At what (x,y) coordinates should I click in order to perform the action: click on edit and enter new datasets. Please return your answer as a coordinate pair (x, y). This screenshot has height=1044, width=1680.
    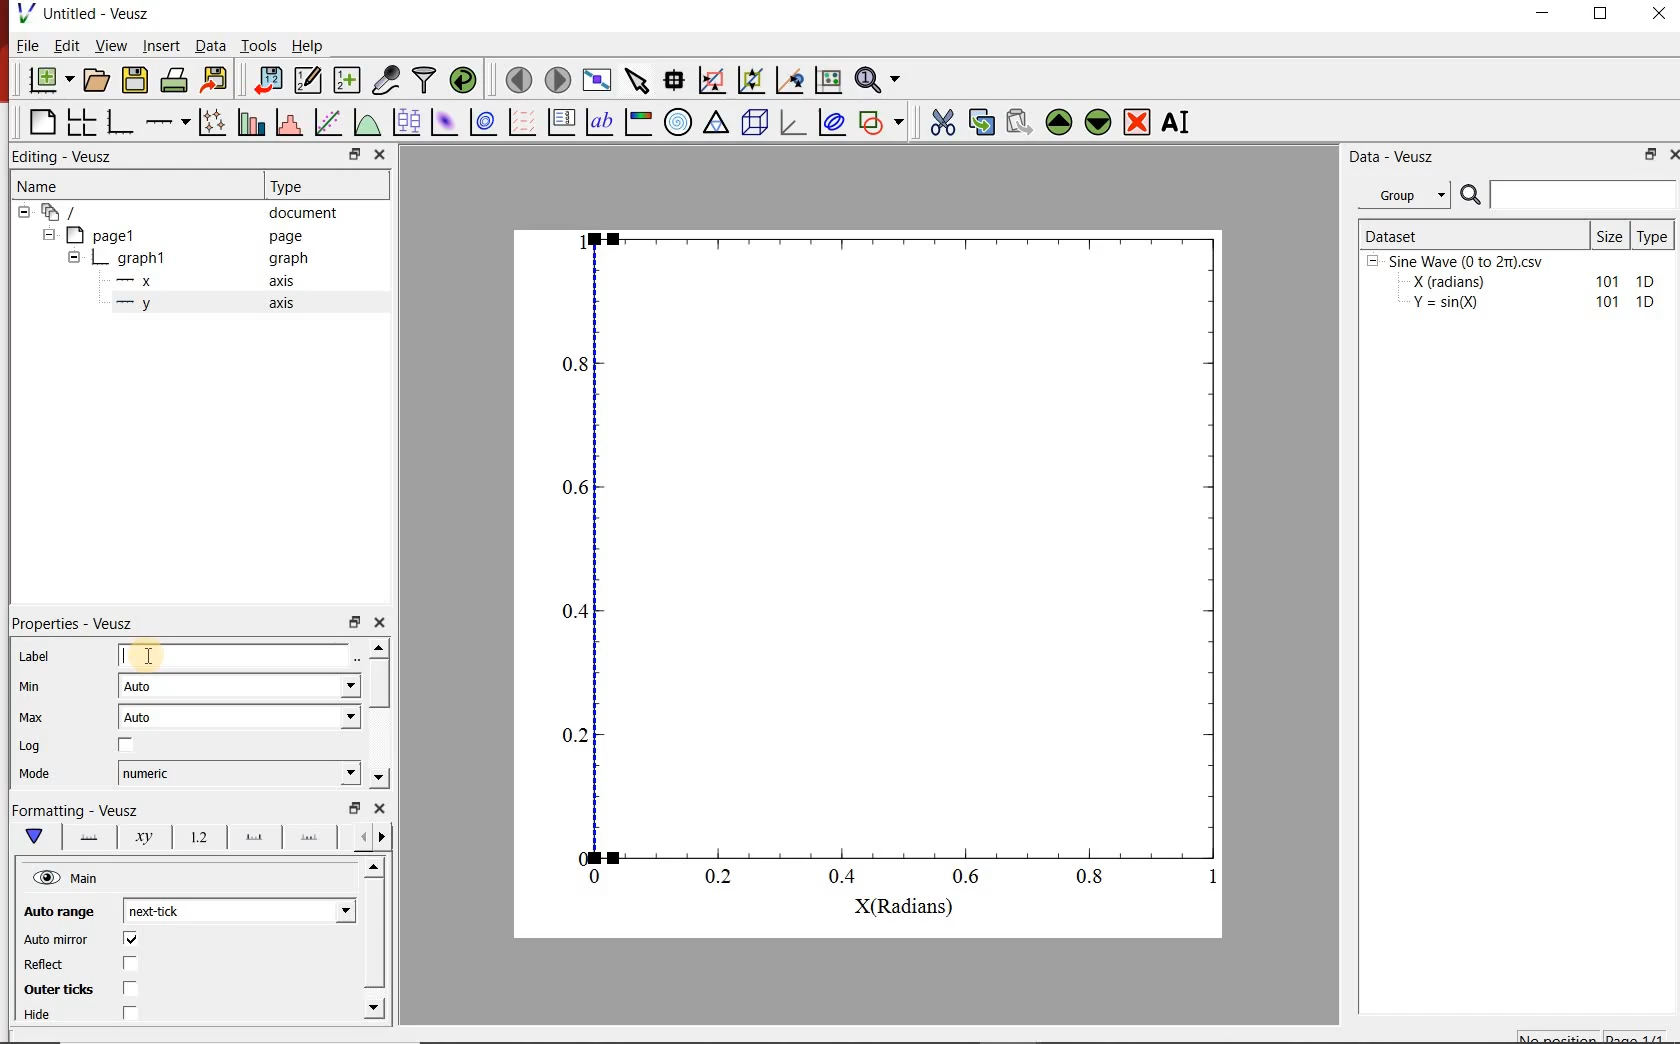
    Looking at the image, I should click on (309, 80).